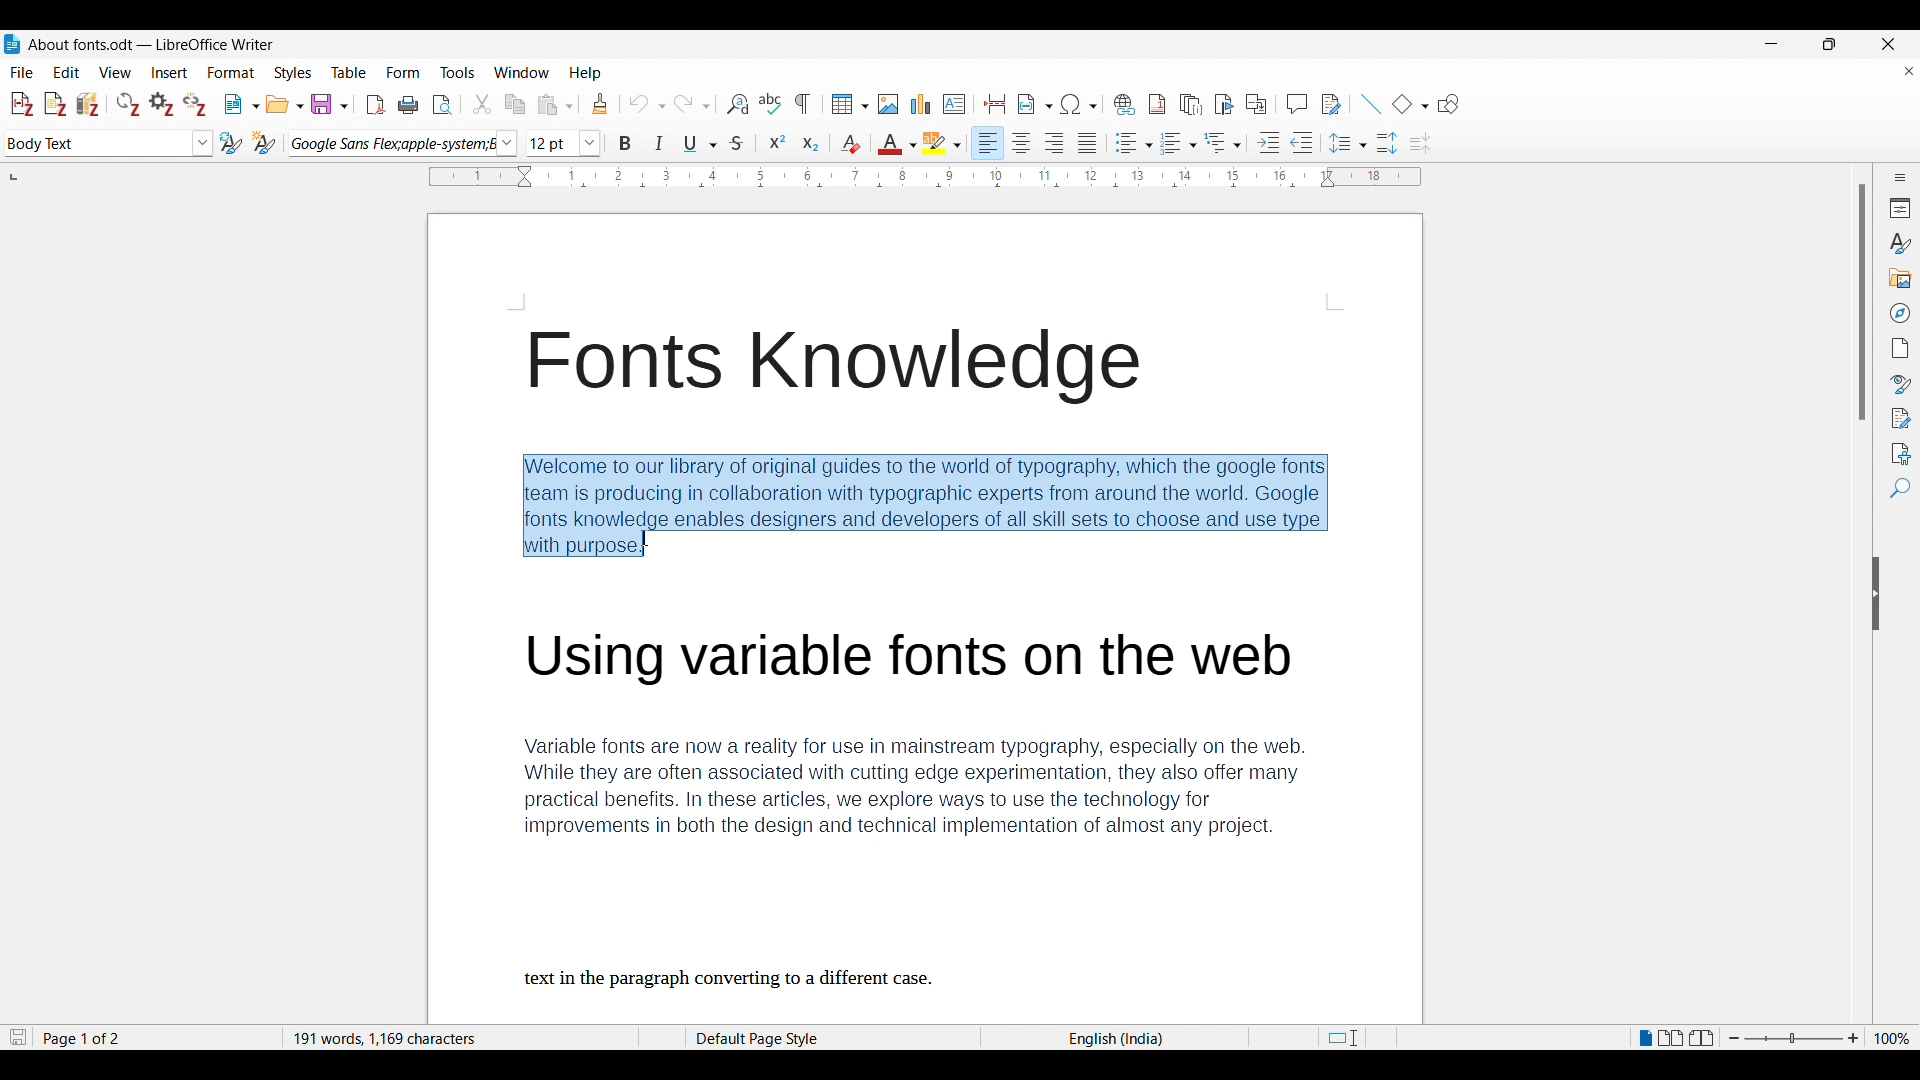 The width and height of the screenshot is (1920, 1080). What do you see at coordinates (1087, 143) in the screenshot?
I see `Justified alignment` at bounding box center [1087, 143].